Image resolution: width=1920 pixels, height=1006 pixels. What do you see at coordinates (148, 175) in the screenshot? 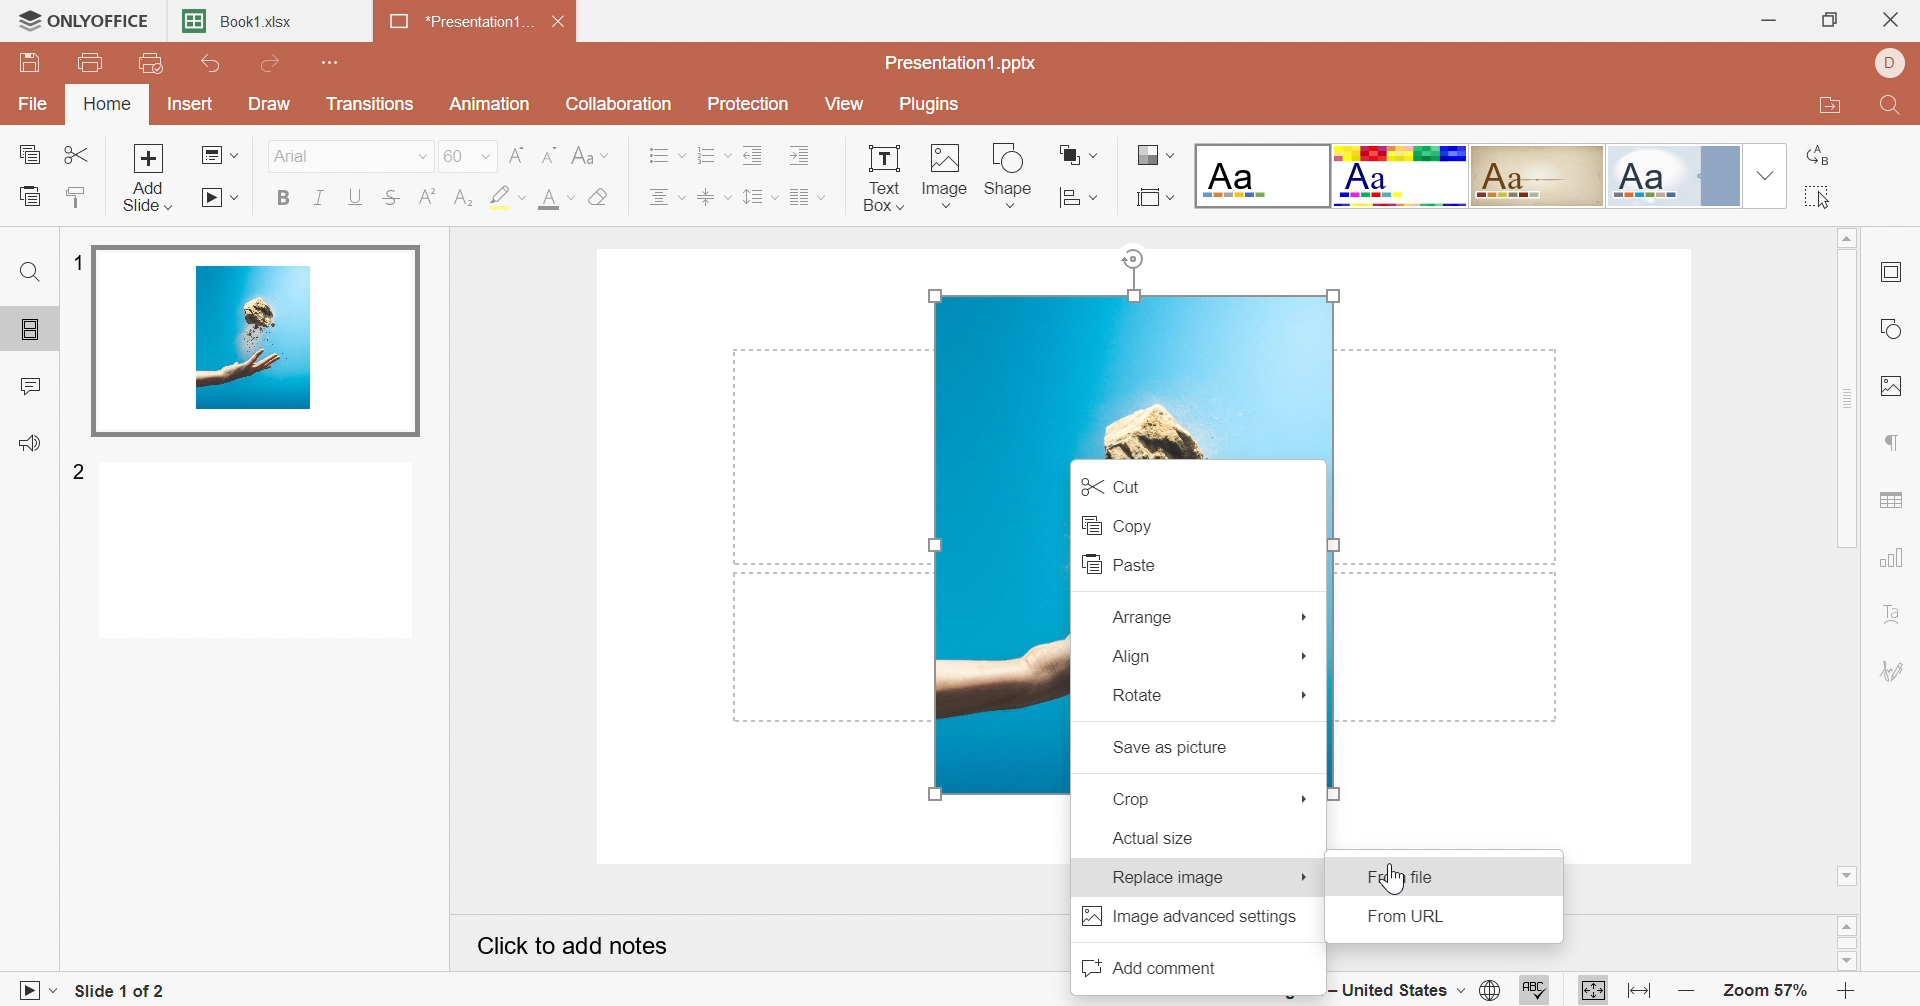
I see `Add slide` at bounding box center [148, 175].